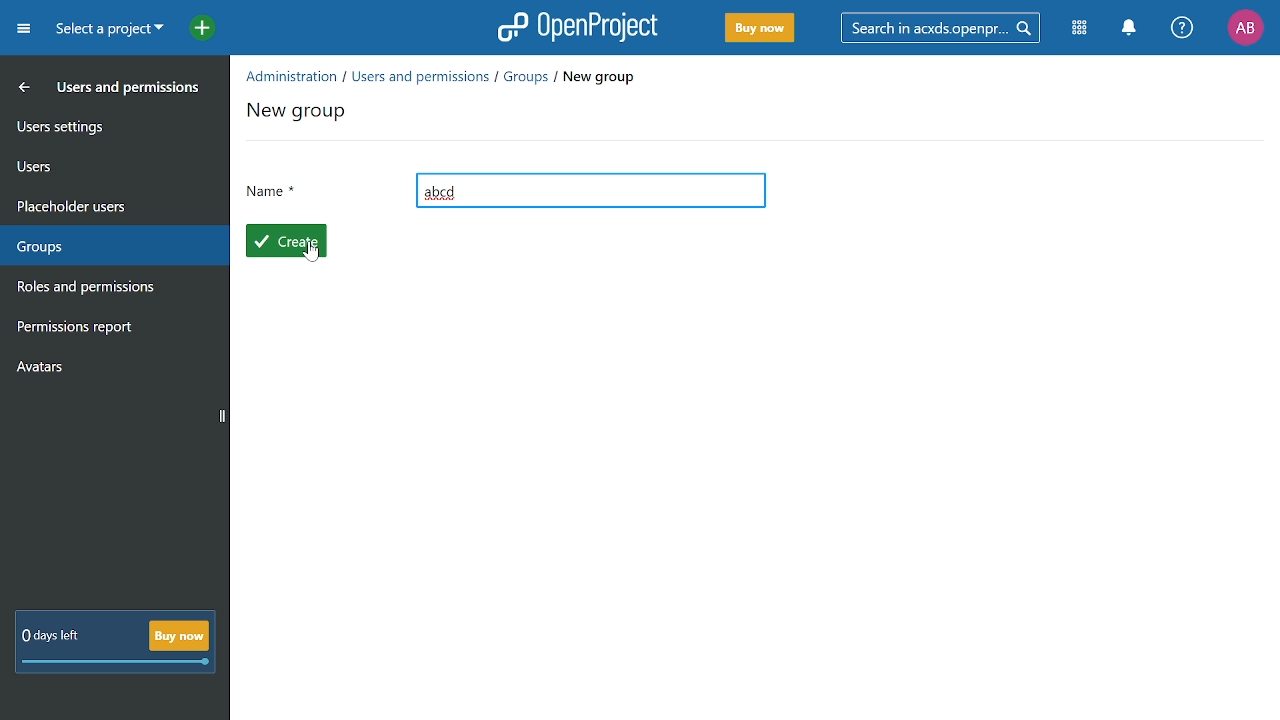 Image resolution: width=1280 pixels, height=720 pixels. What do you see at coordinates (590, 191) in the screenshot?
I see `Group name typed "abcd"` at bounding box center [590, 191].